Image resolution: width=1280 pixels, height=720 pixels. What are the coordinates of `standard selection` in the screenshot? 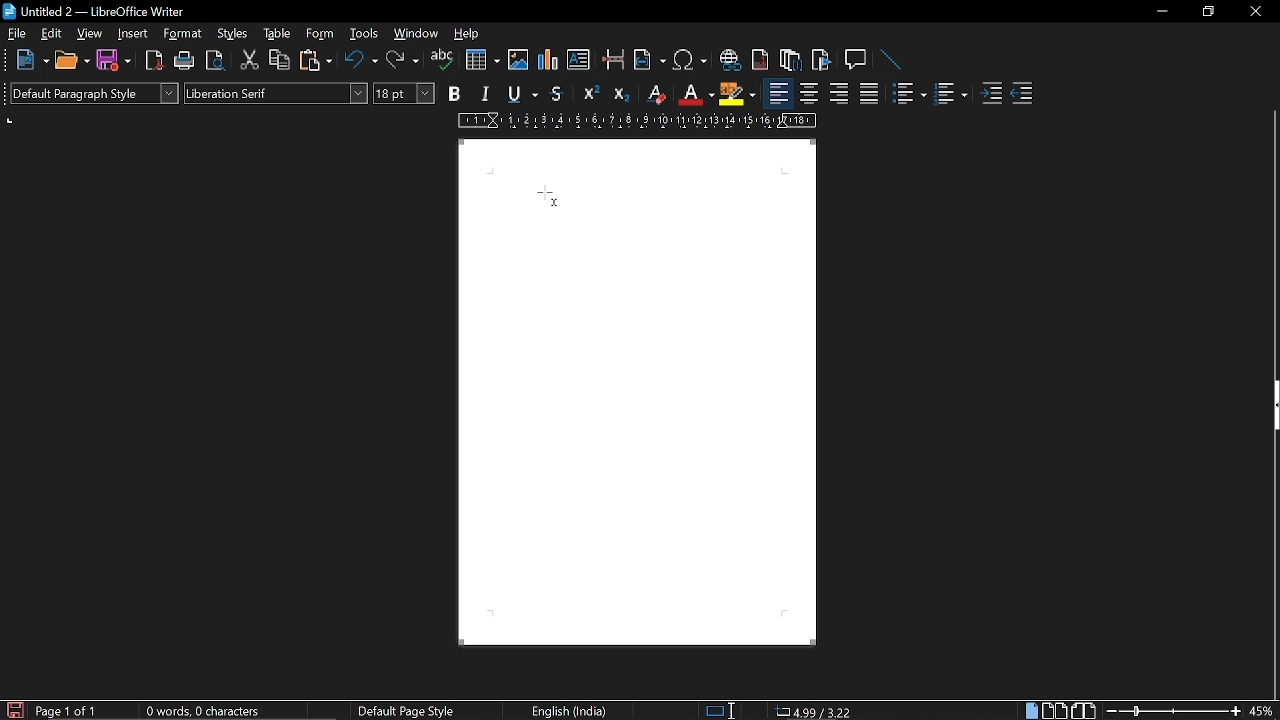 It's located at (722, 710).